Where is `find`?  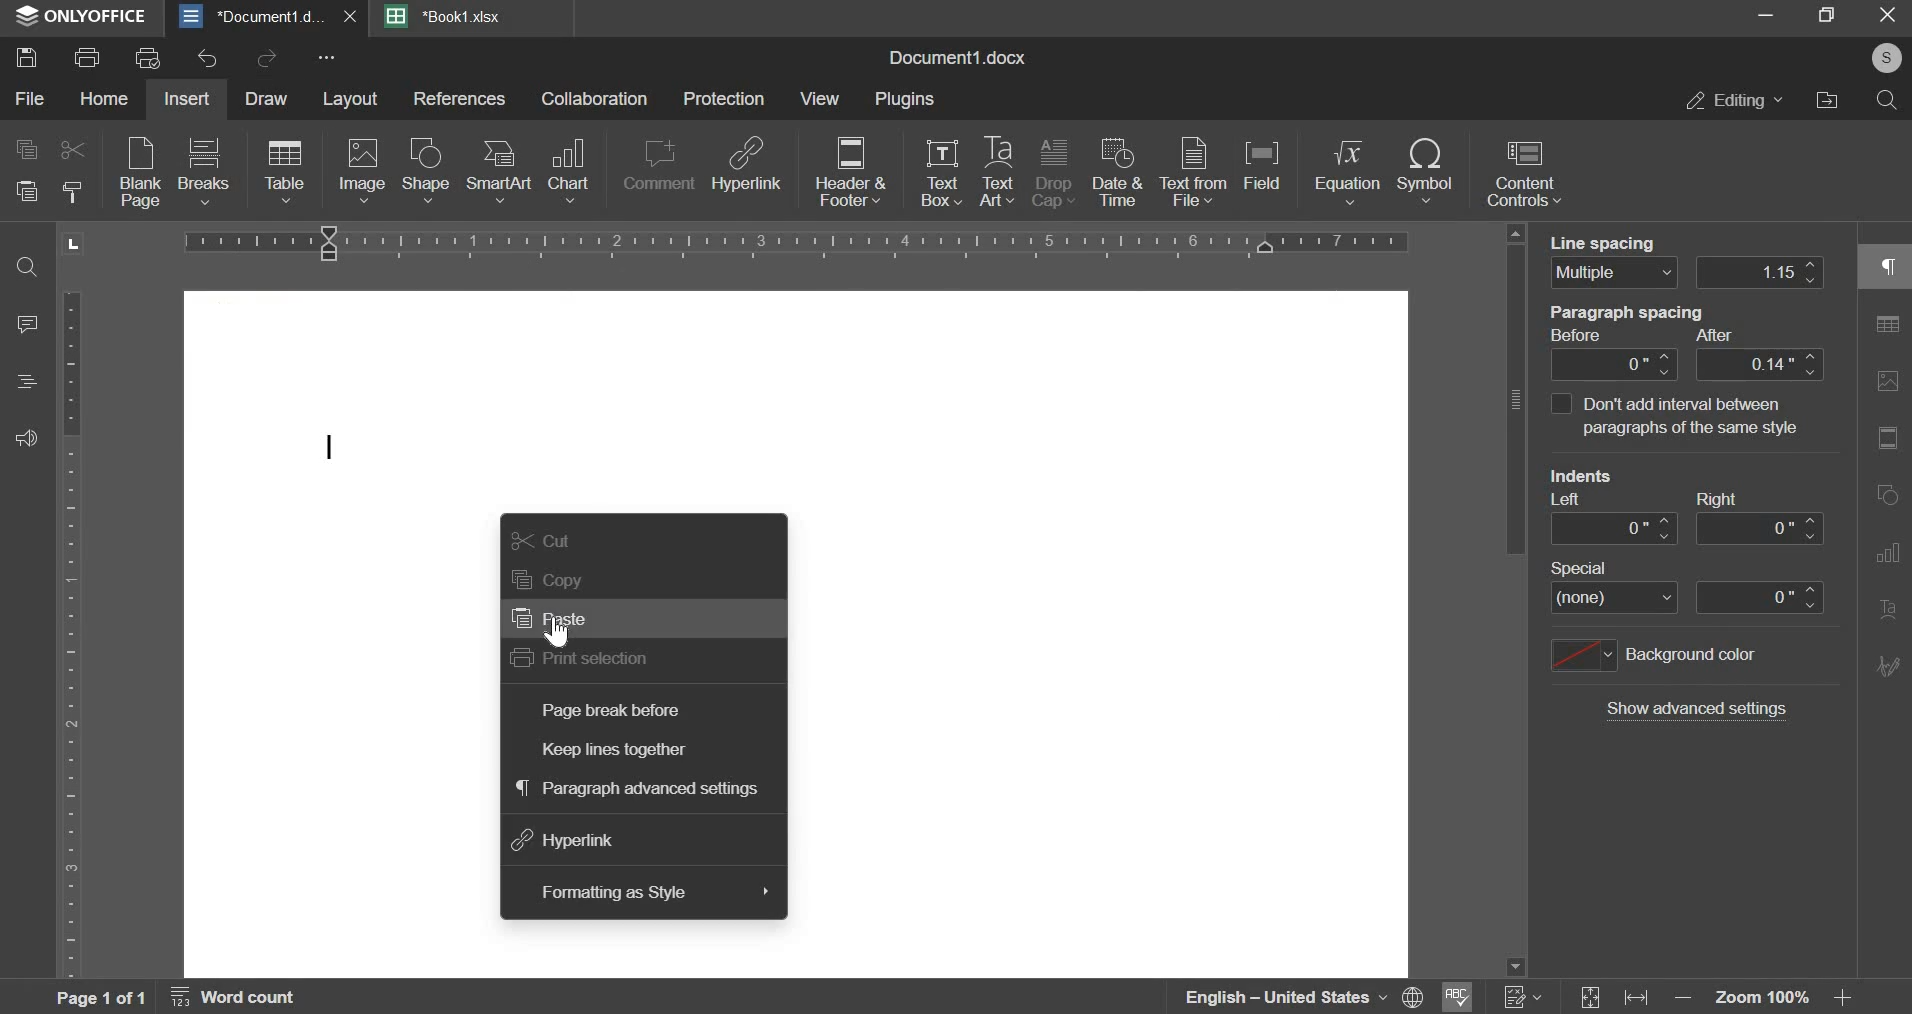
find is located at coordinates (26, 268).